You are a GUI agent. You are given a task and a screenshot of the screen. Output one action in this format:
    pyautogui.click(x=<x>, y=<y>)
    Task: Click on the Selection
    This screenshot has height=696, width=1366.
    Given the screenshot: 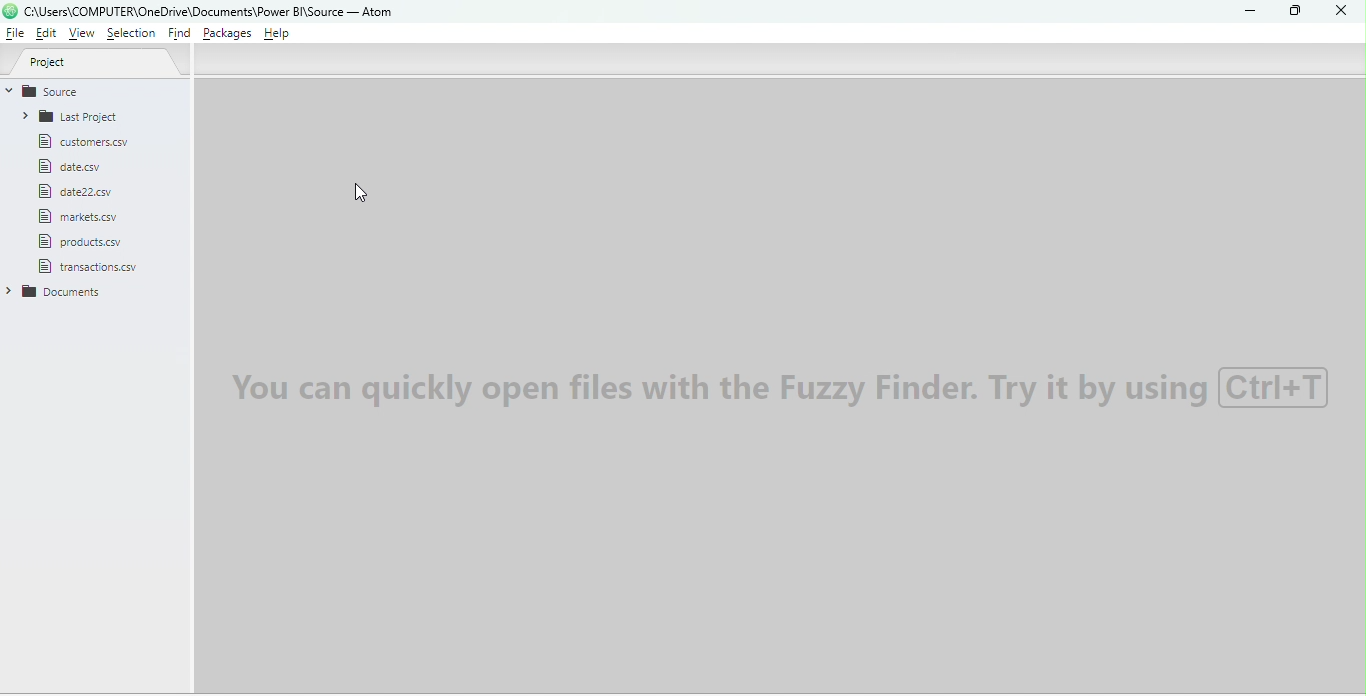 What is the action you would take?
    pyautogui.click(x=134, y=36)
    